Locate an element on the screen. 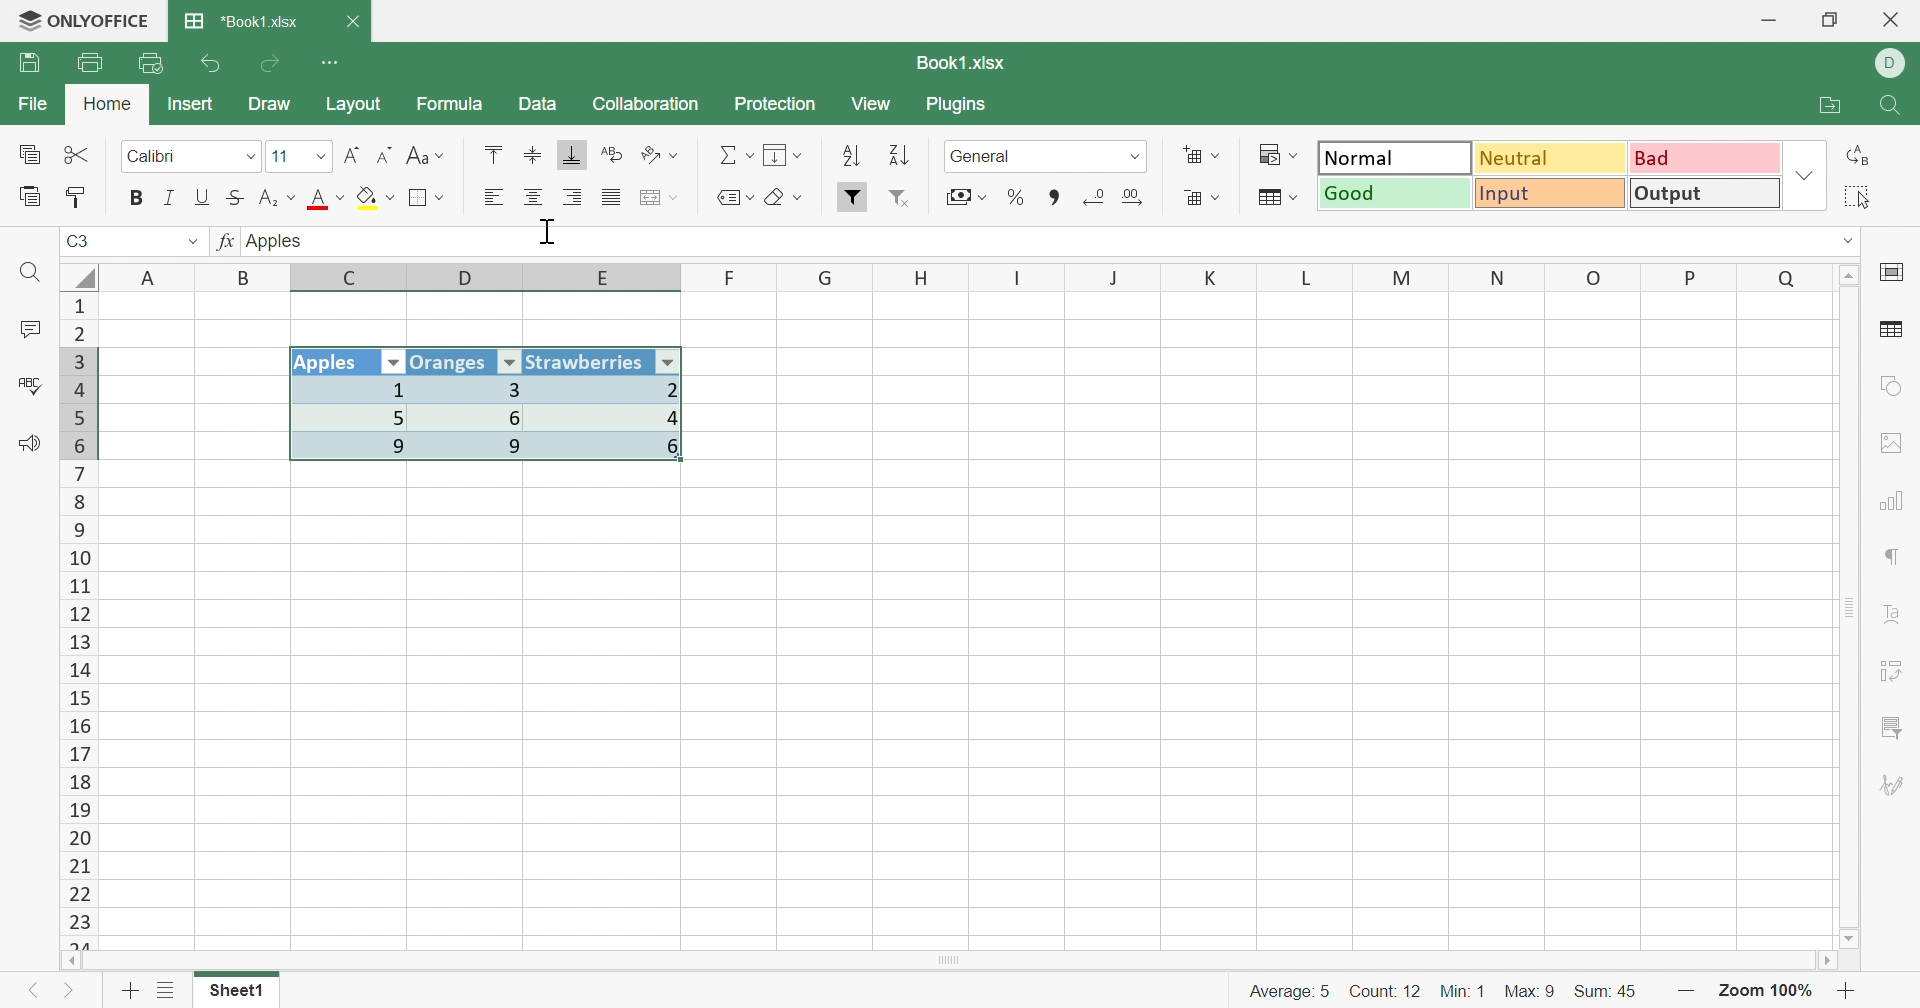  Find is located at coordinates (1894, 107).